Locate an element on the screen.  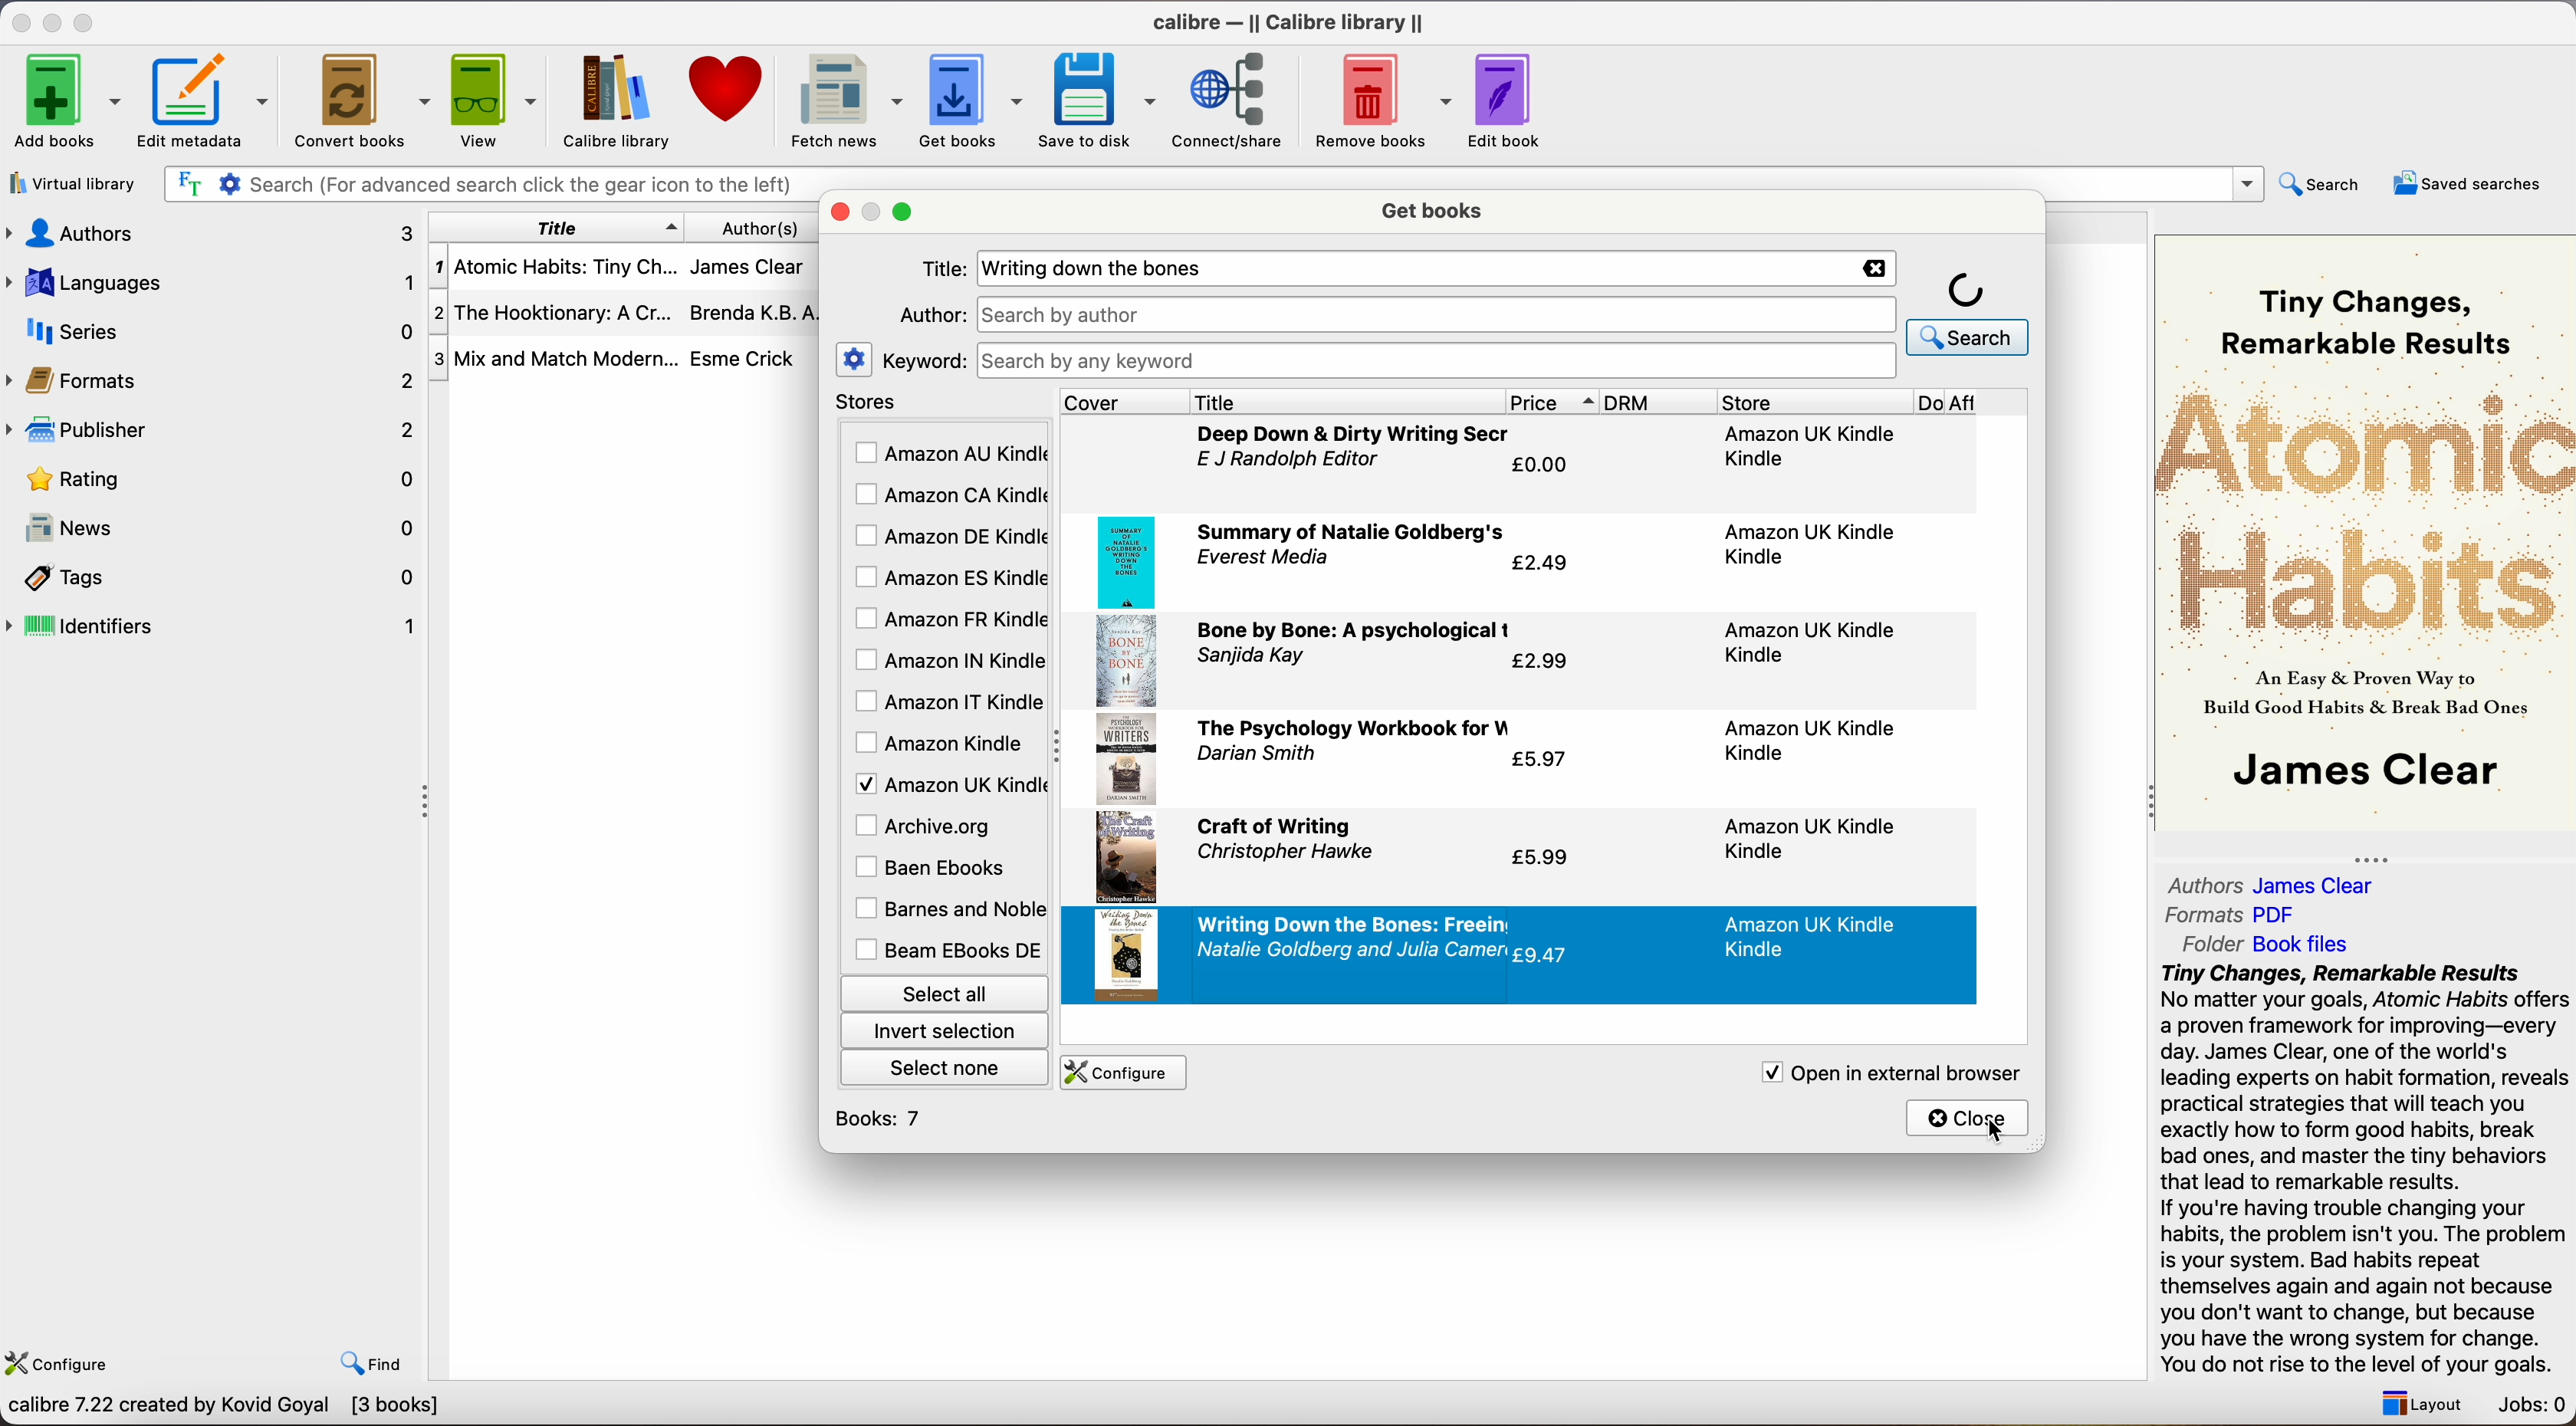
Calibre - ||Calibre library|| is located at coordinates (1288, 22).